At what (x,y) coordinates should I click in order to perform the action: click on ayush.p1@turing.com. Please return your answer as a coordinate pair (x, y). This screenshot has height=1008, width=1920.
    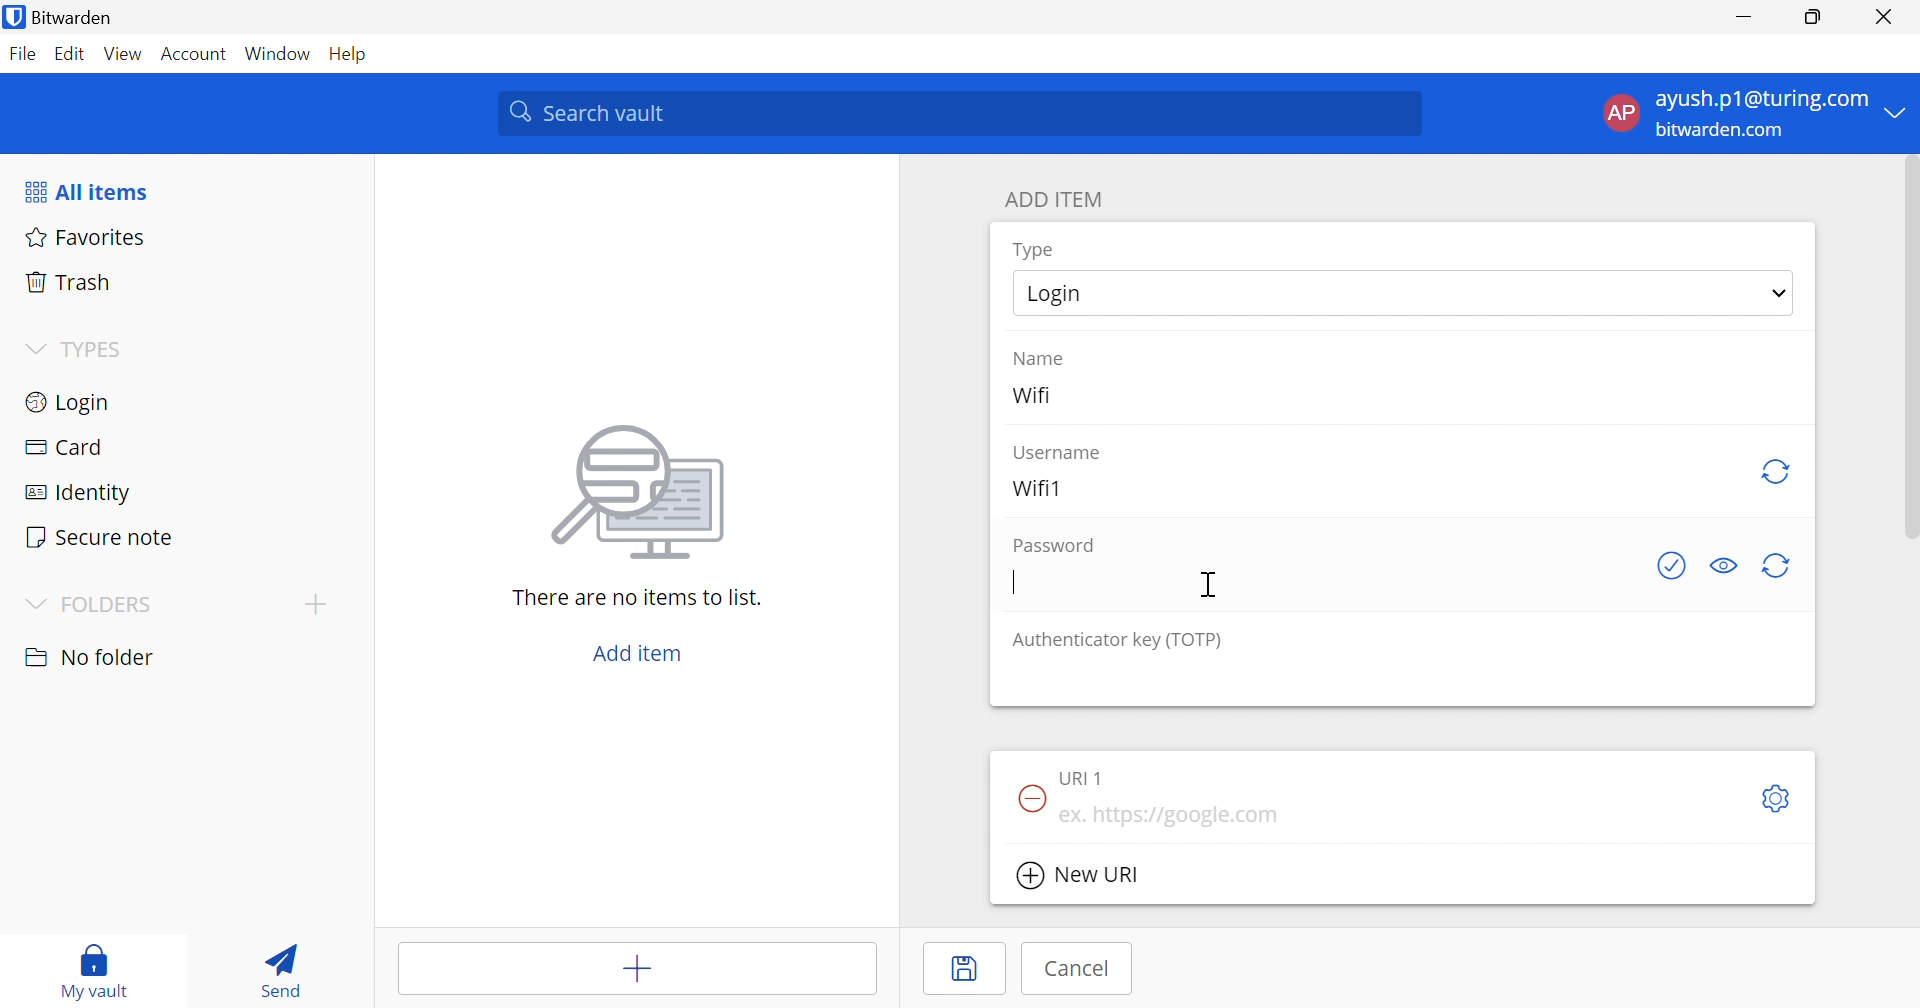
    Looking at the image, I should click on (1762, 100).